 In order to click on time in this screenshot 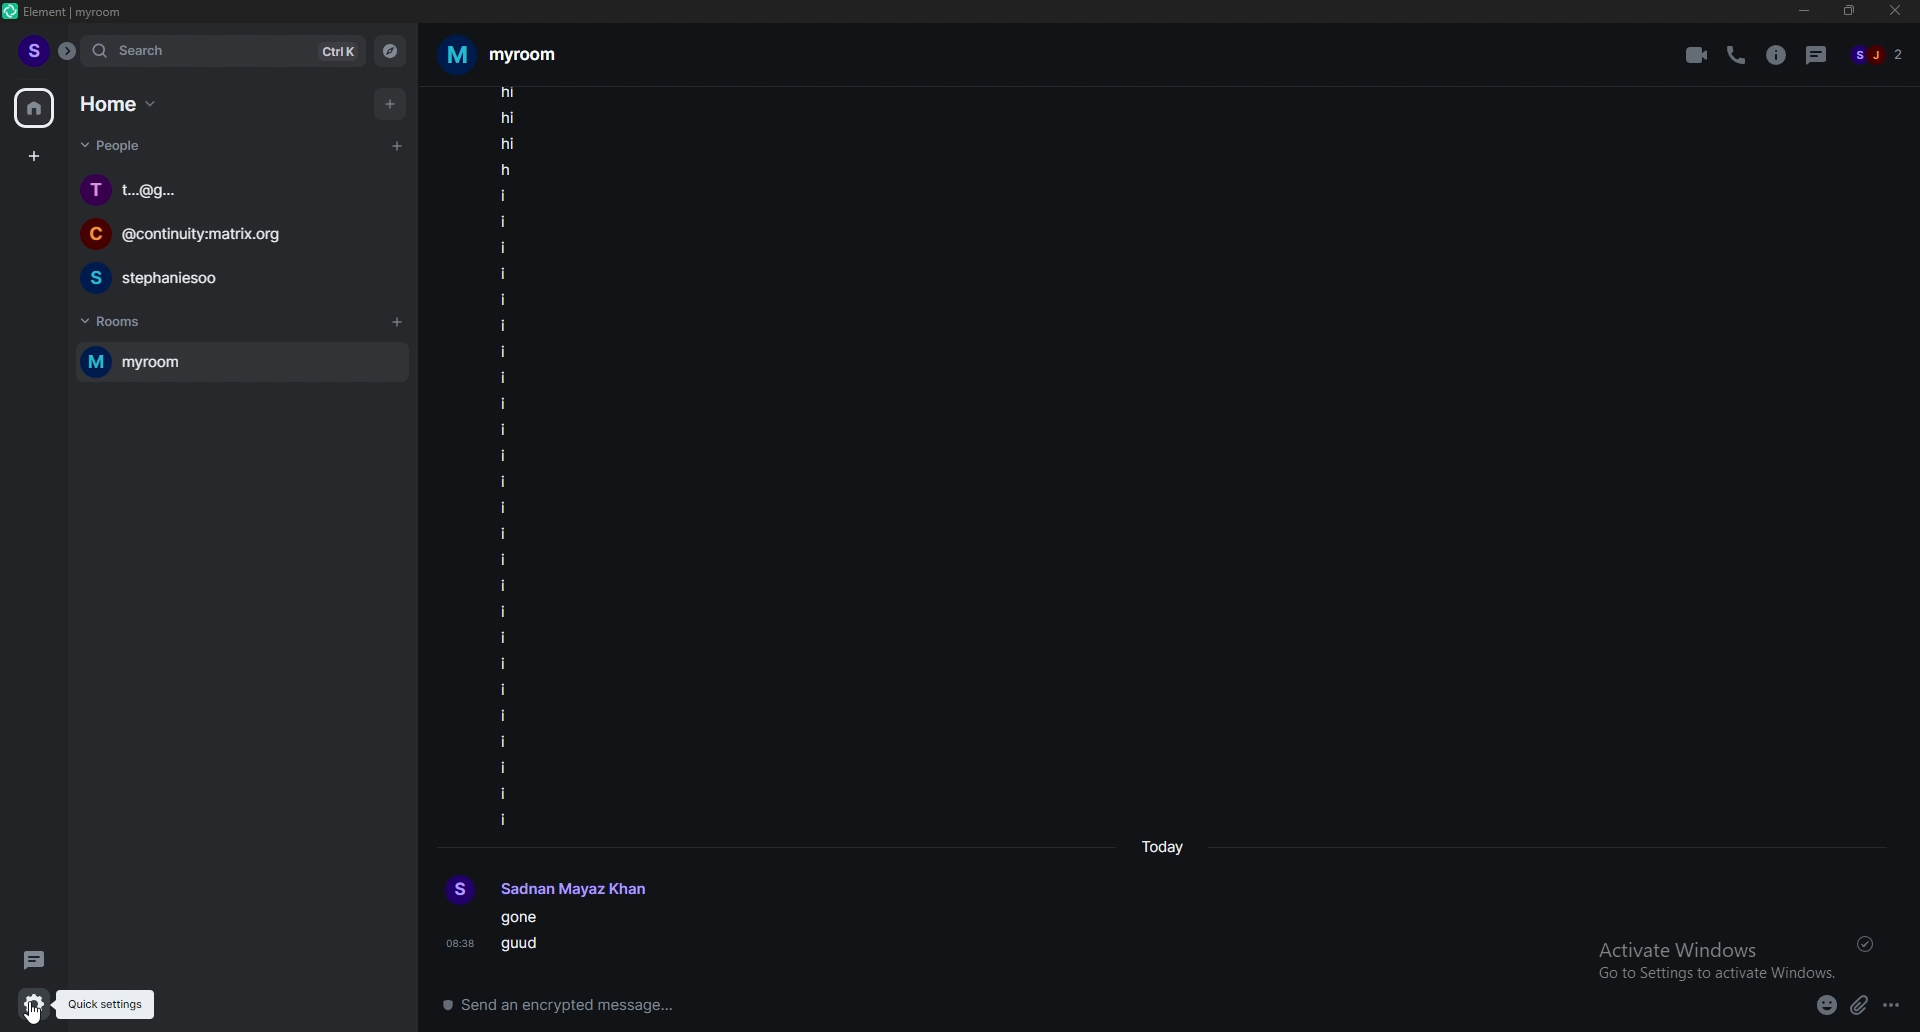, I will do `click(1167, 847)`.